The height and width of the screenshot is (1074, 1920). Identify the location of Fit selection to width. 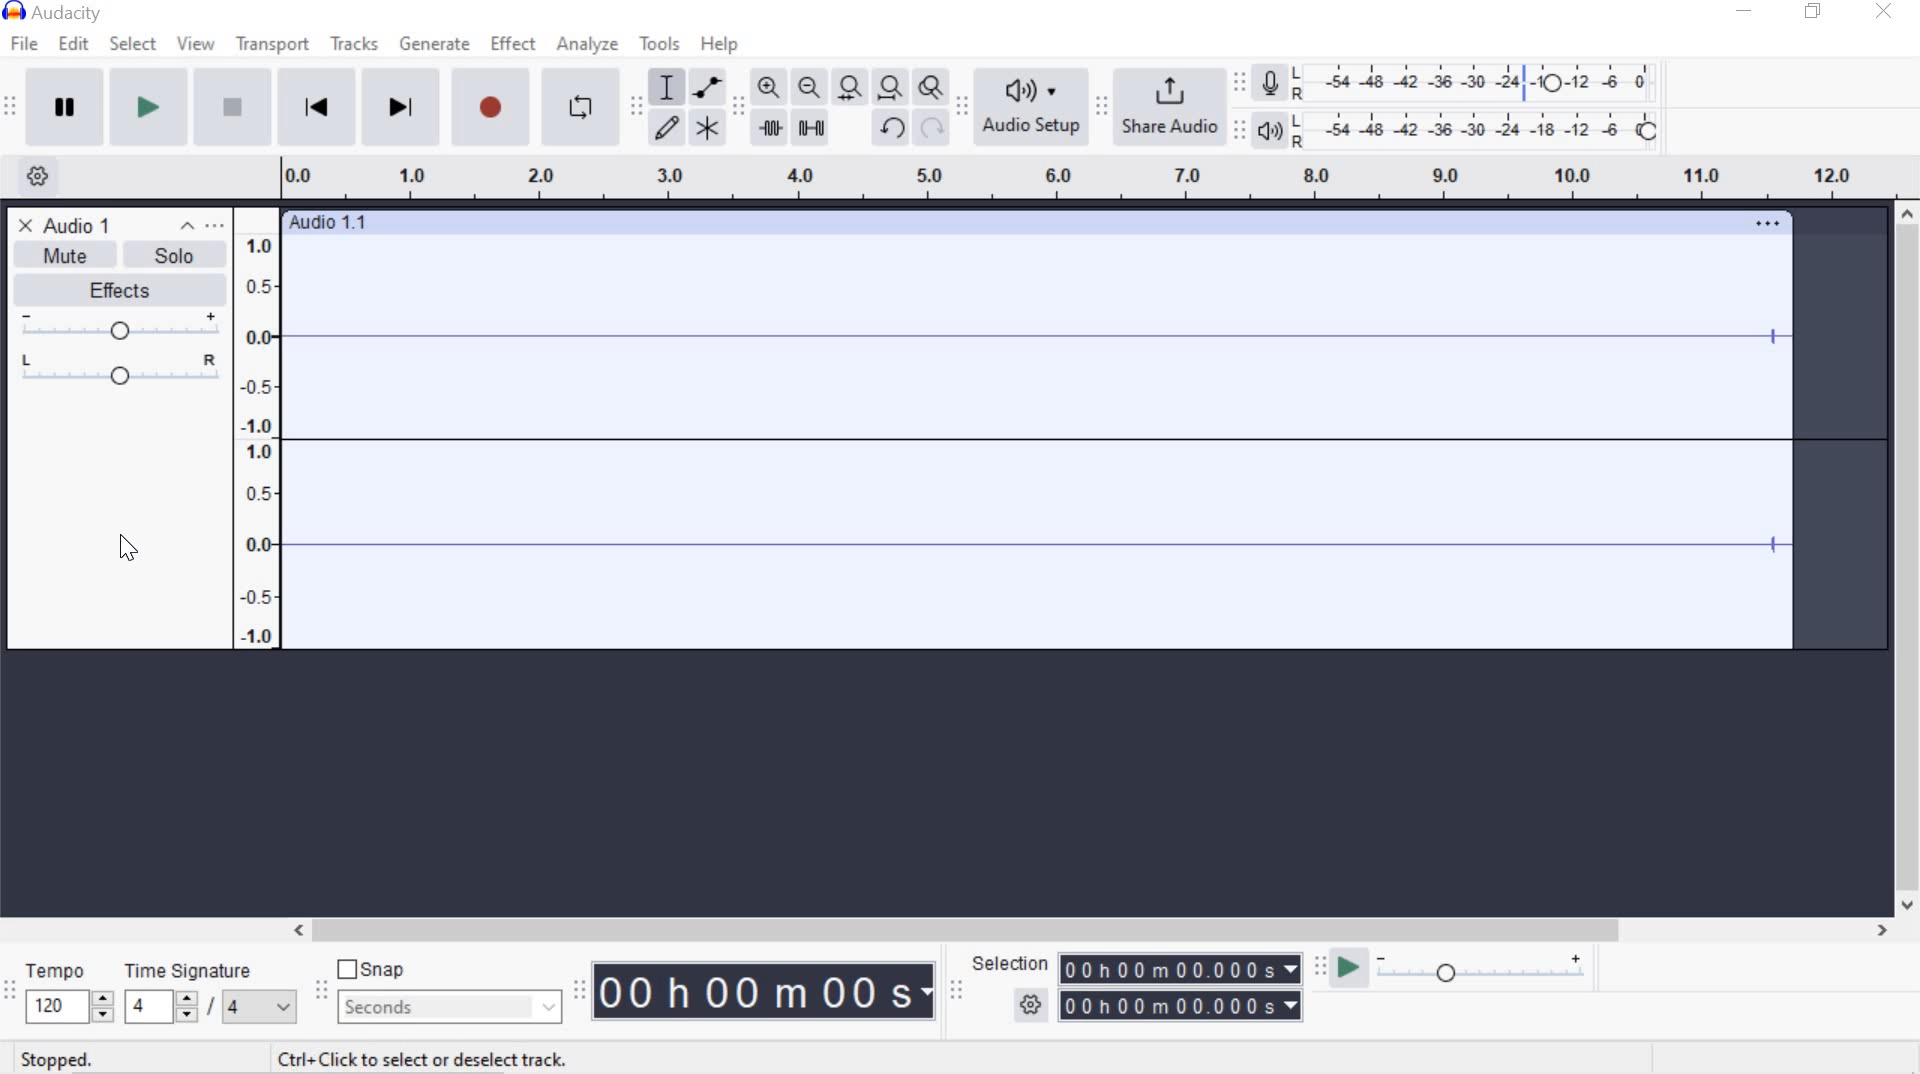
(851, 87).